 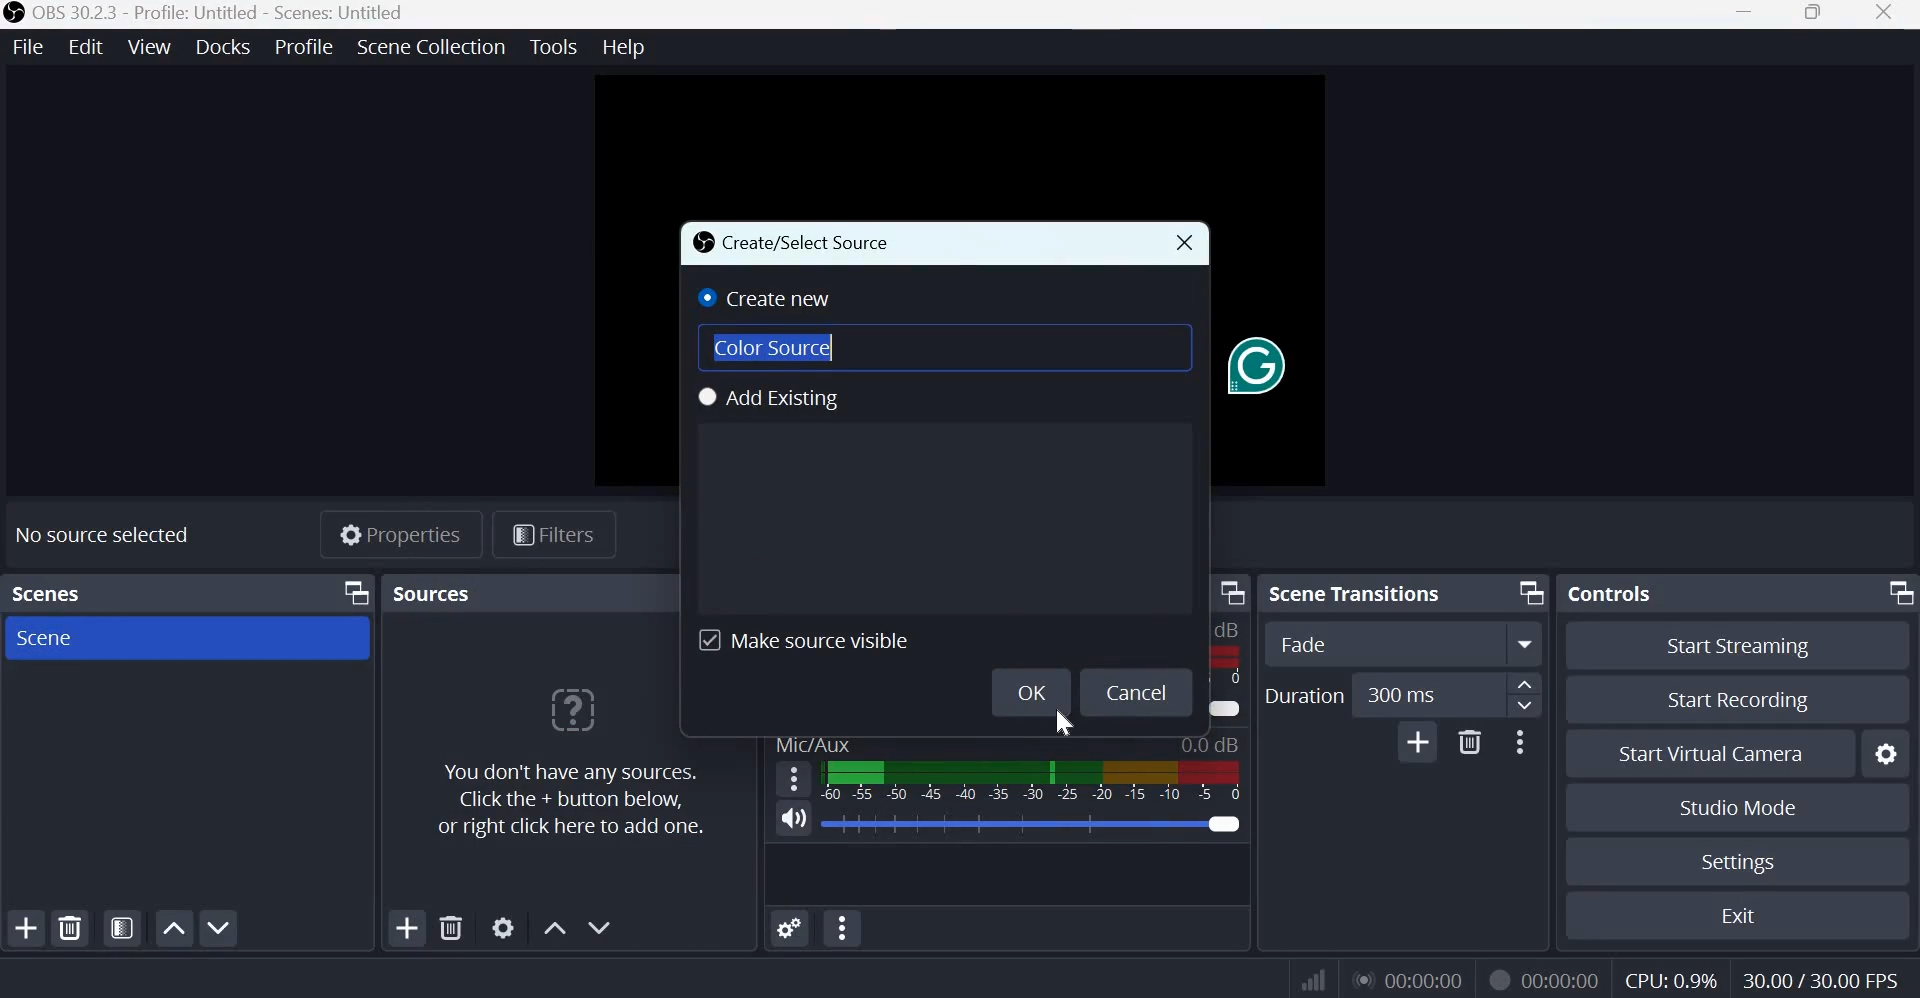 I want to click on Scene transitions, so click(x=1361, y=592).